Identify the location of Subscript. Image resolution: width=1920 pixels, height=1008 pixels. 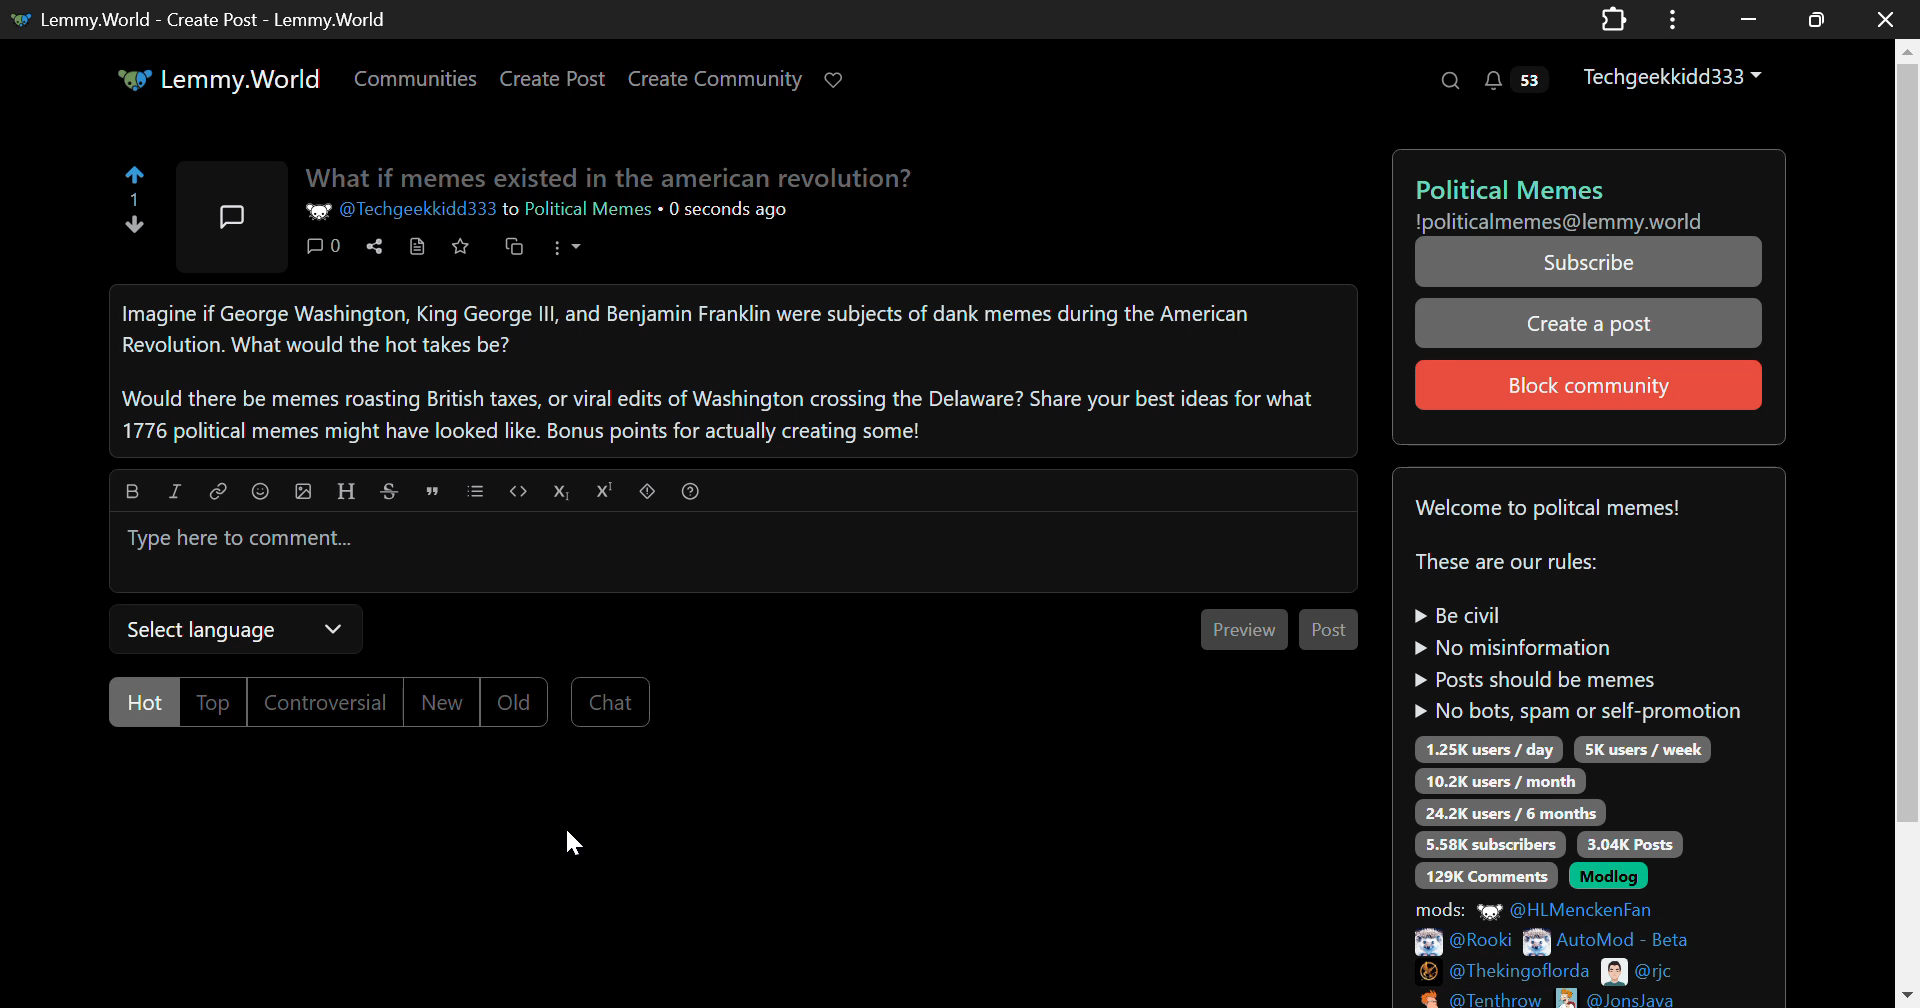
(564, 491).